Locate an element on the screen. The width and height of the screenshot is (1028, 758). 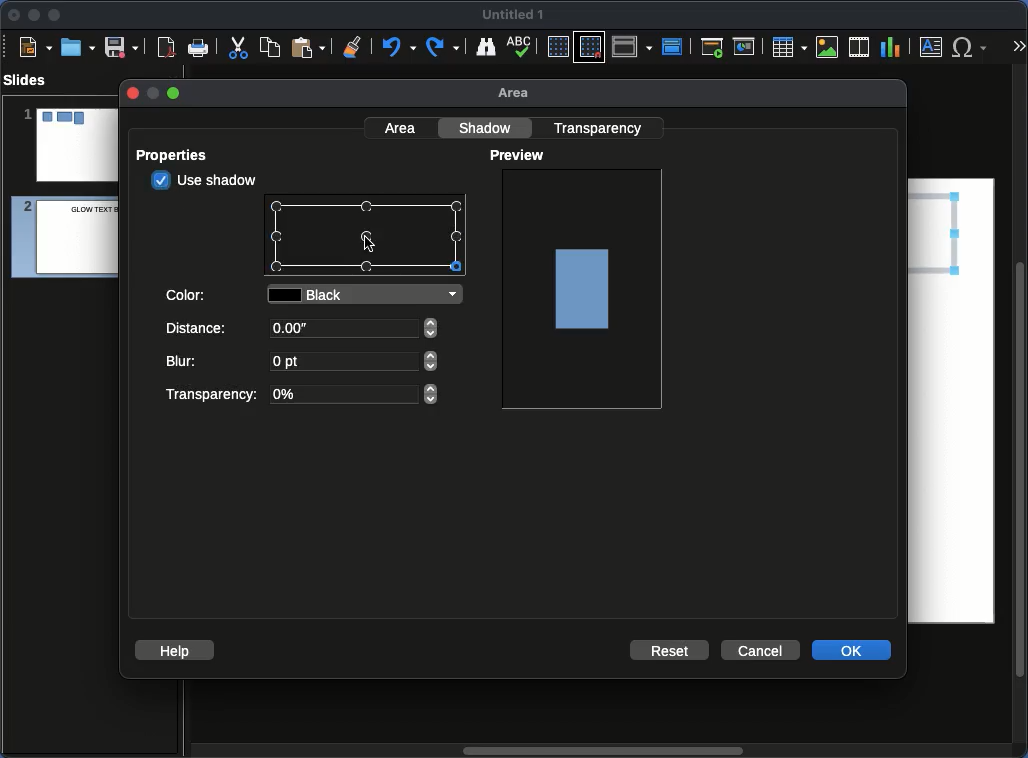
Points is located at coordinates (367, 238).